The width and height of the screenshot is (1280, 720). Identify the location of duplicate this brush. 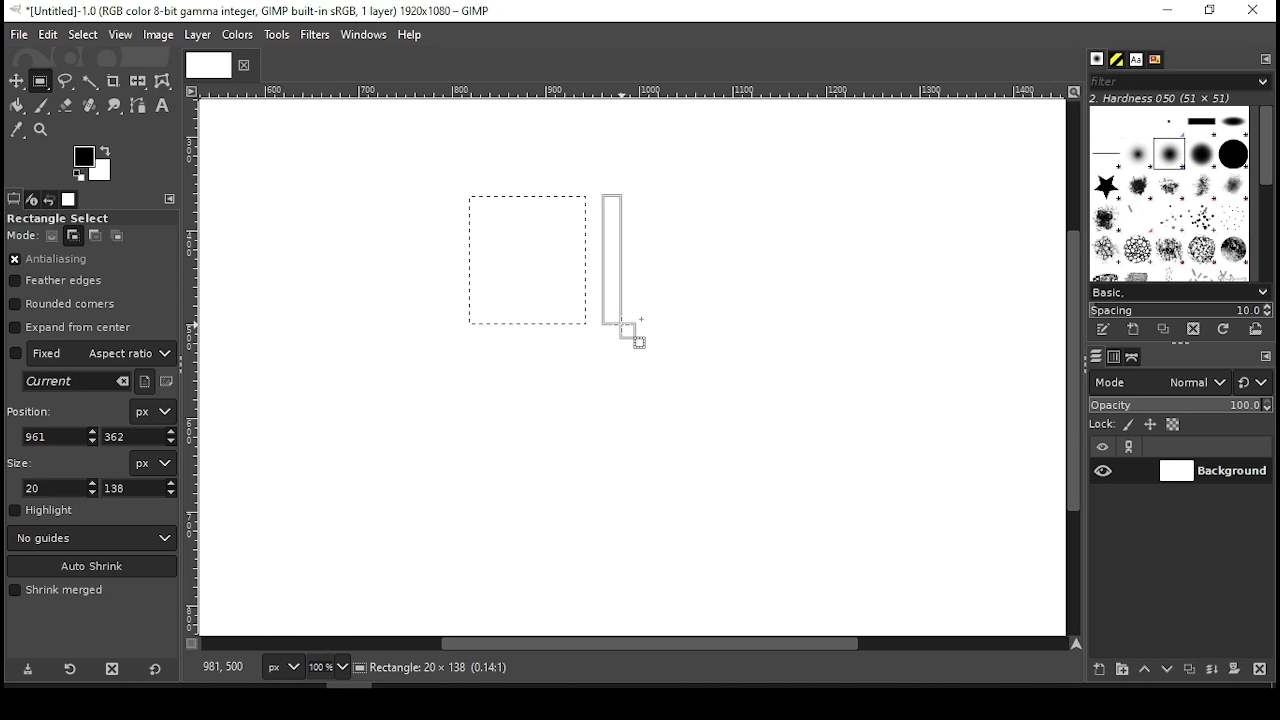
(1169, 329).